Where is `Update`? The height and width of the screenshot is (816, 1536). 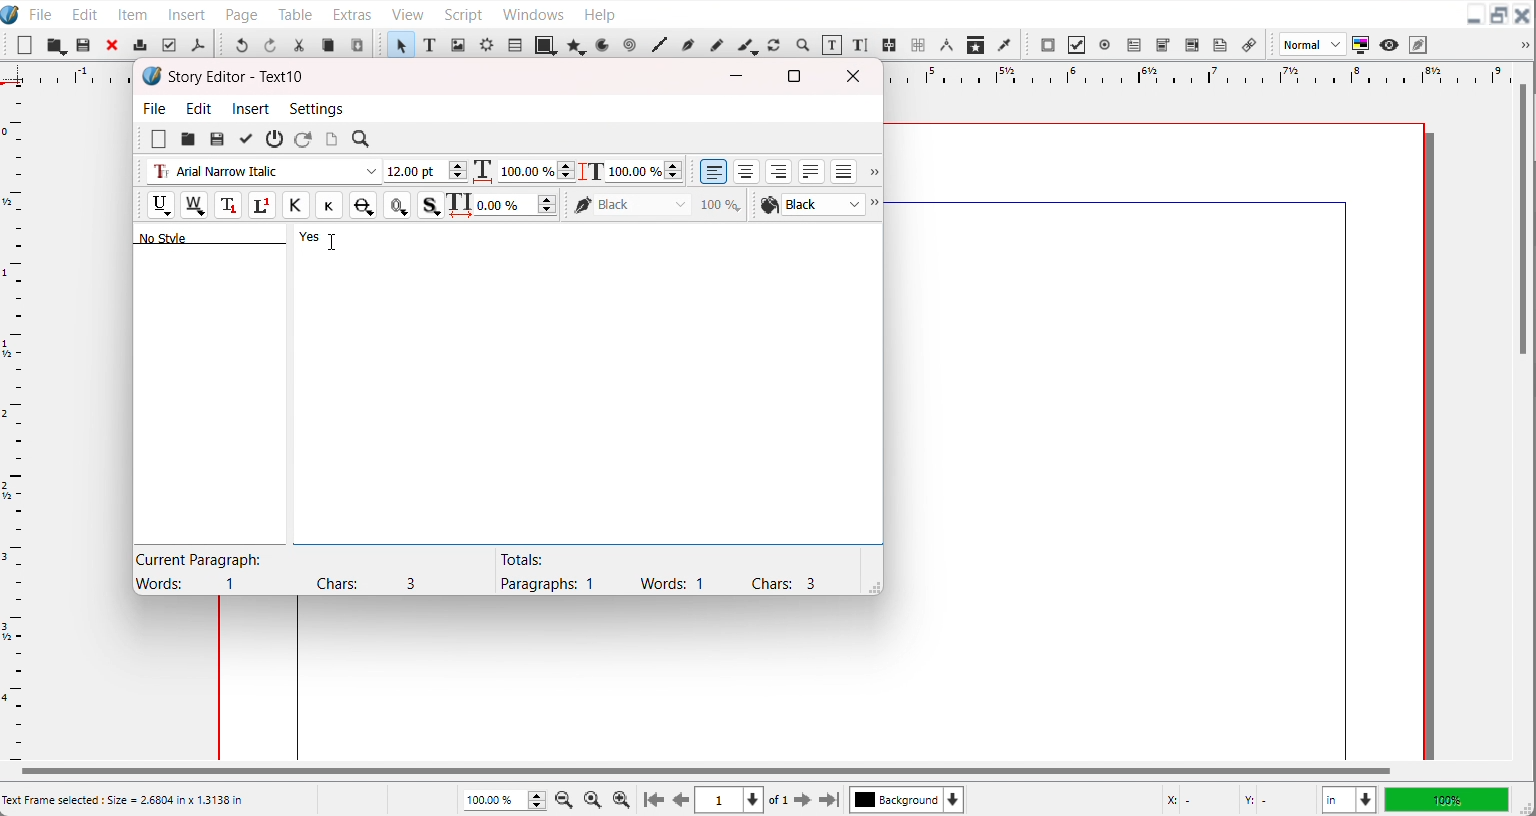
Update is located at coordinates (245, 139).